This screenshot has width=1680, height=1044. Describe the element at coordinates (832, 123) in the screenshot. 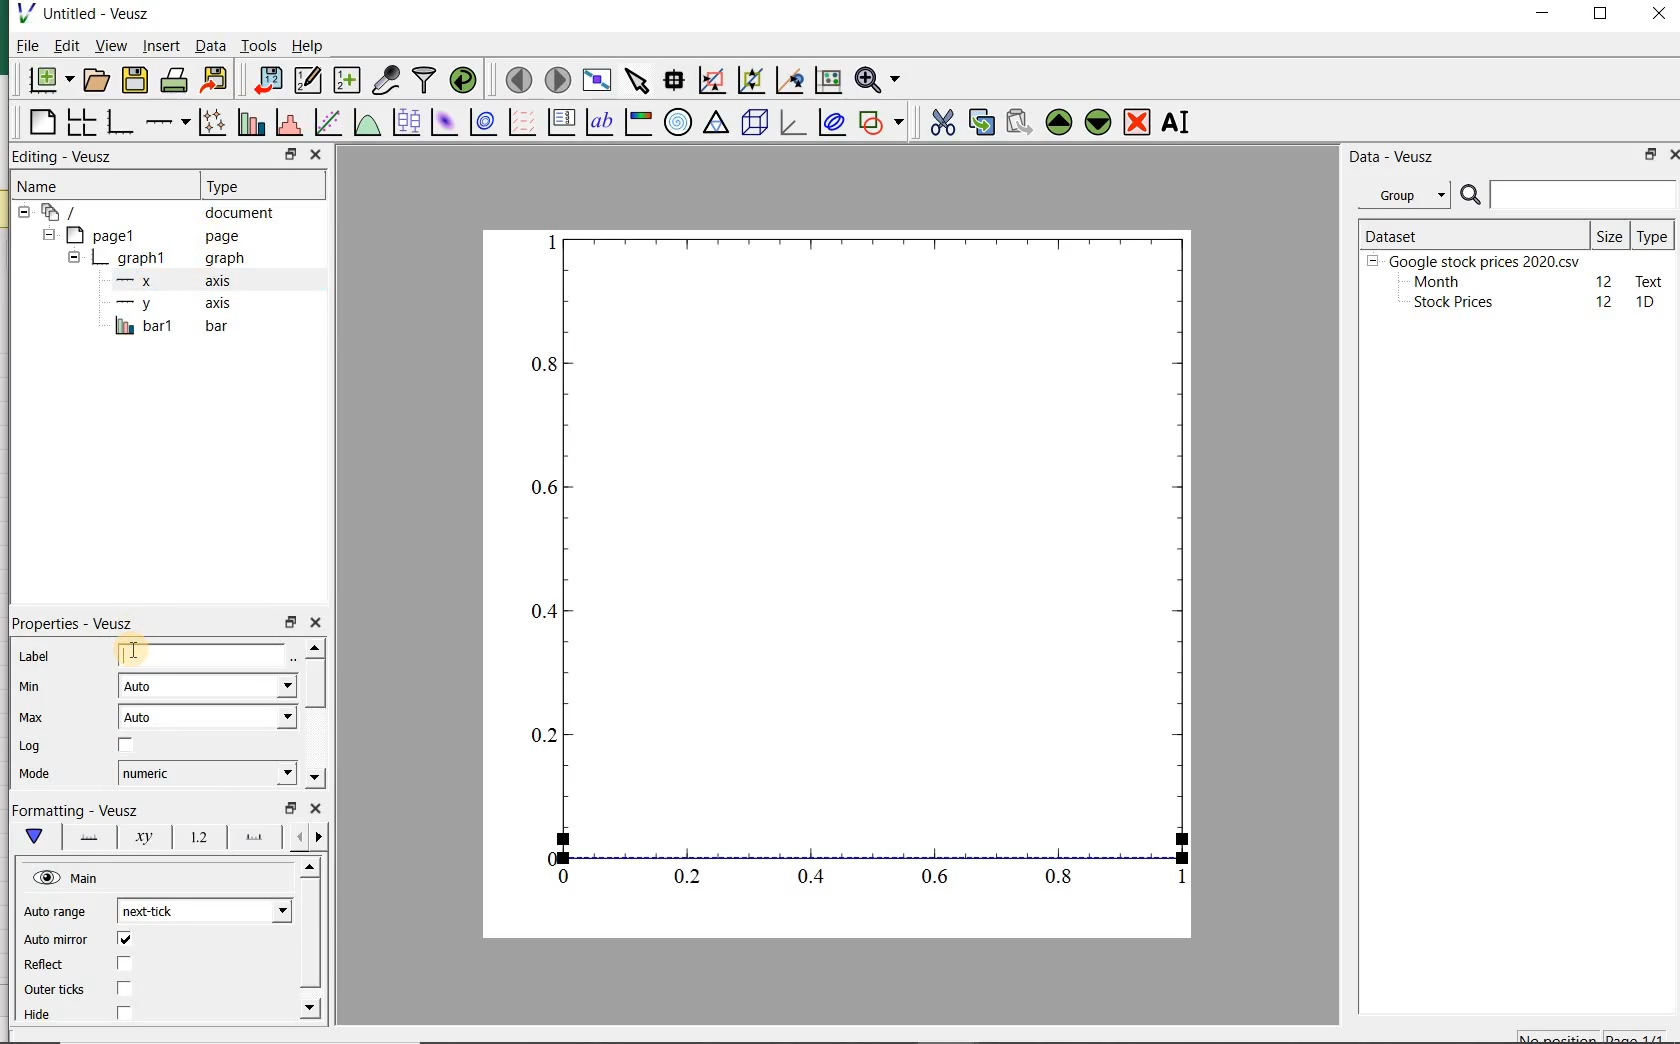

I see `plot covariance ellipses` at that location.